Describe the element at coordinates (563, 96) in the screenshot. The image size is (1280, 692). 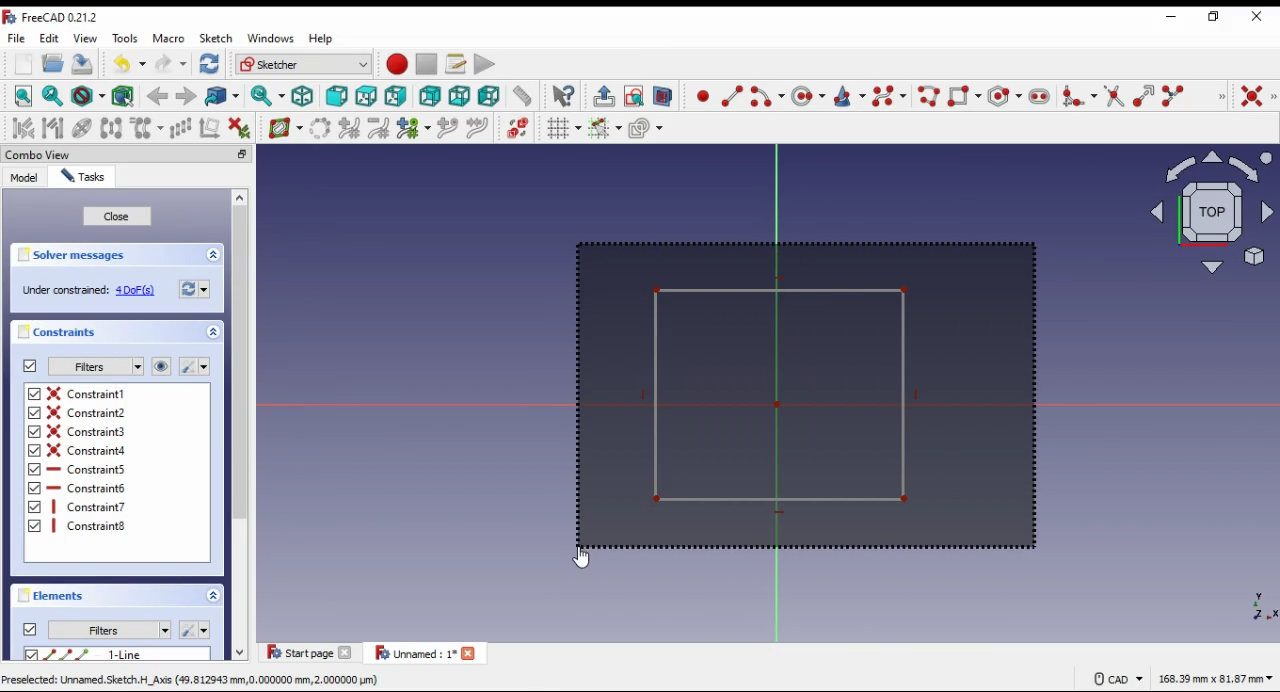
I see `what's this` at that location.